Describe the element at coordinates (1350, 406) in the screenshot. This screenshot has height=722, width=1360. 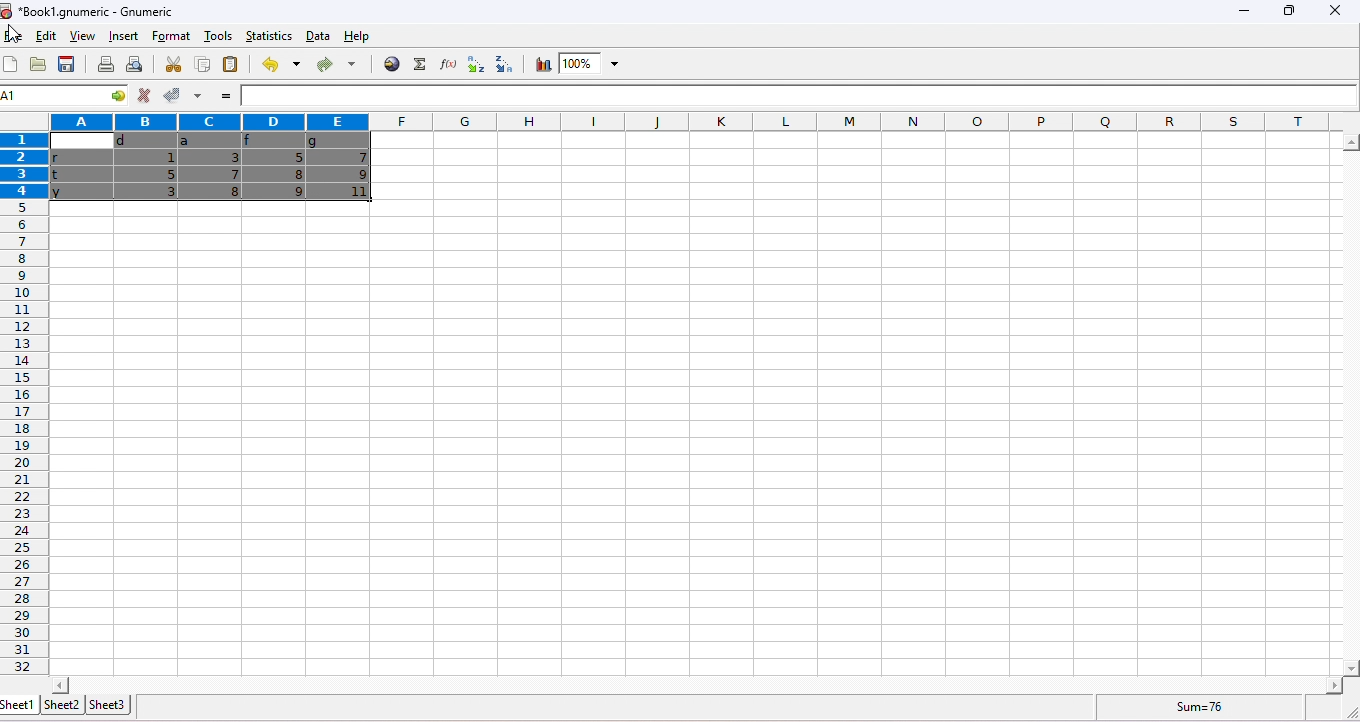
I see `horizontal scrollbar` at that location.